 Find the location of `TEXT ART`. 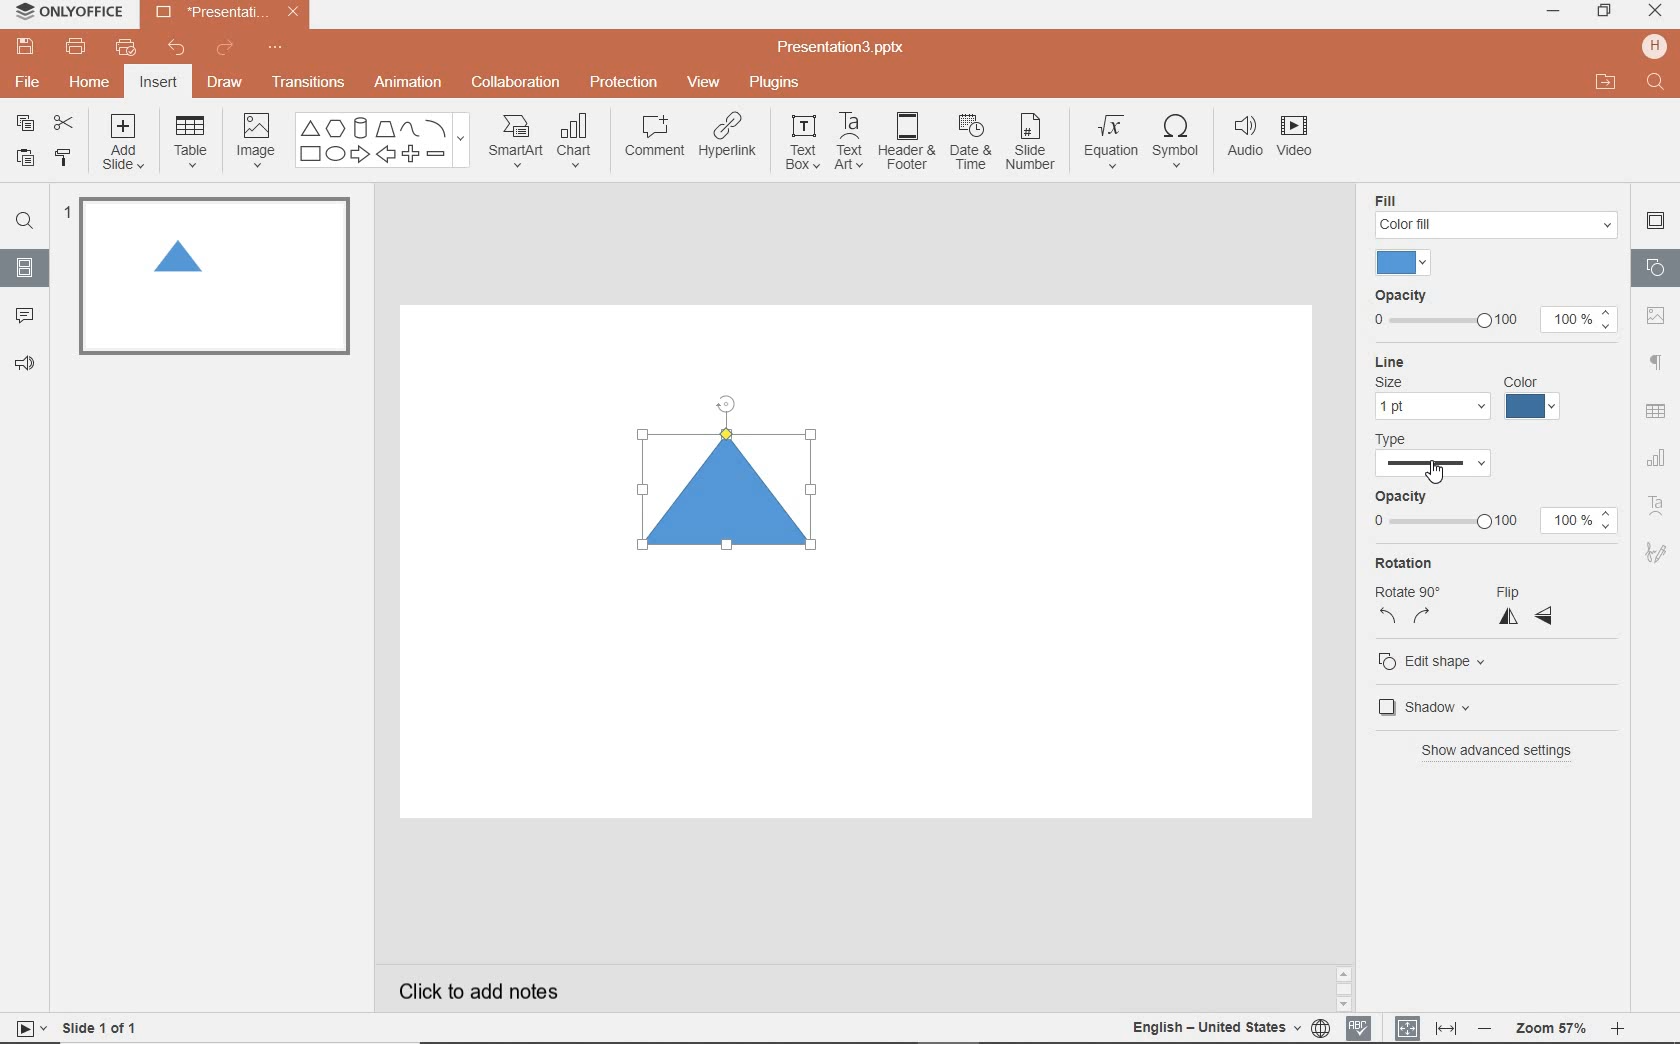

TEXT ART is located at coordinates (847, 143).